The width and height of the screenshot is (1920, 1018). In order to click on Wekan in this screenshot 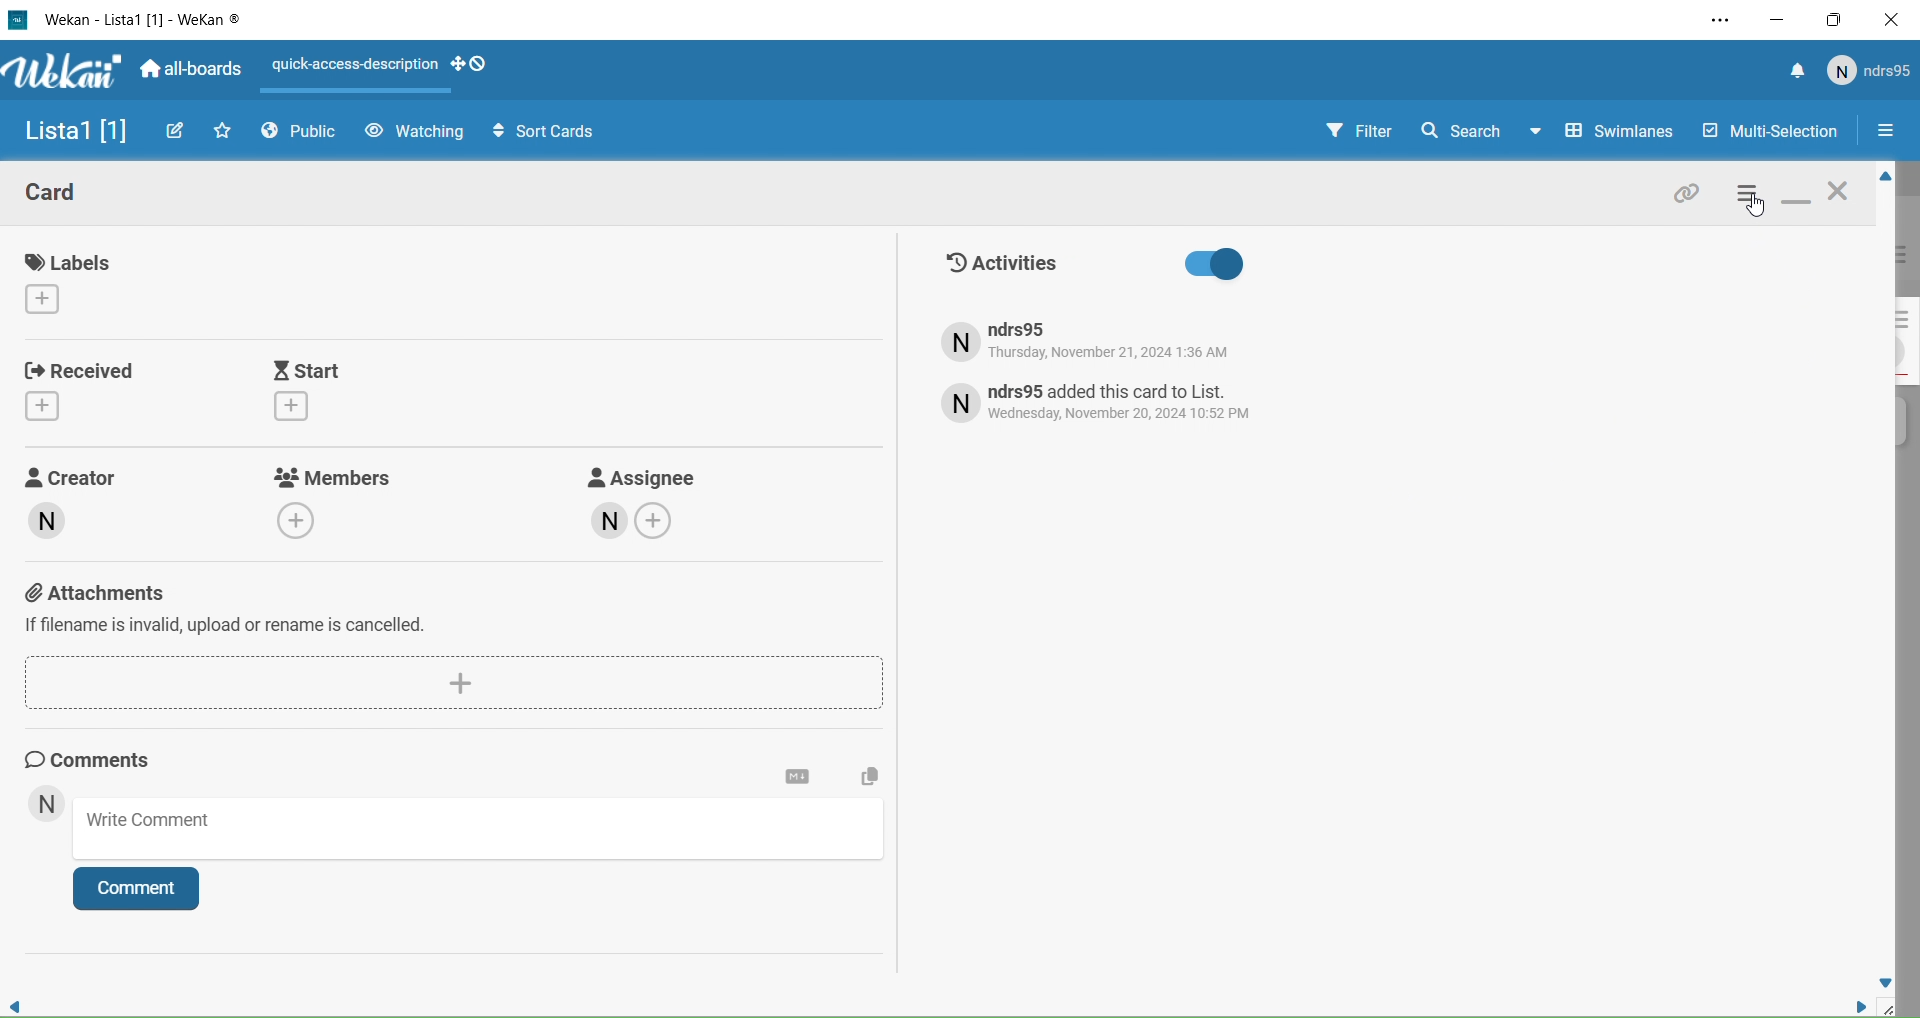, I will do `click(138, 19)`.